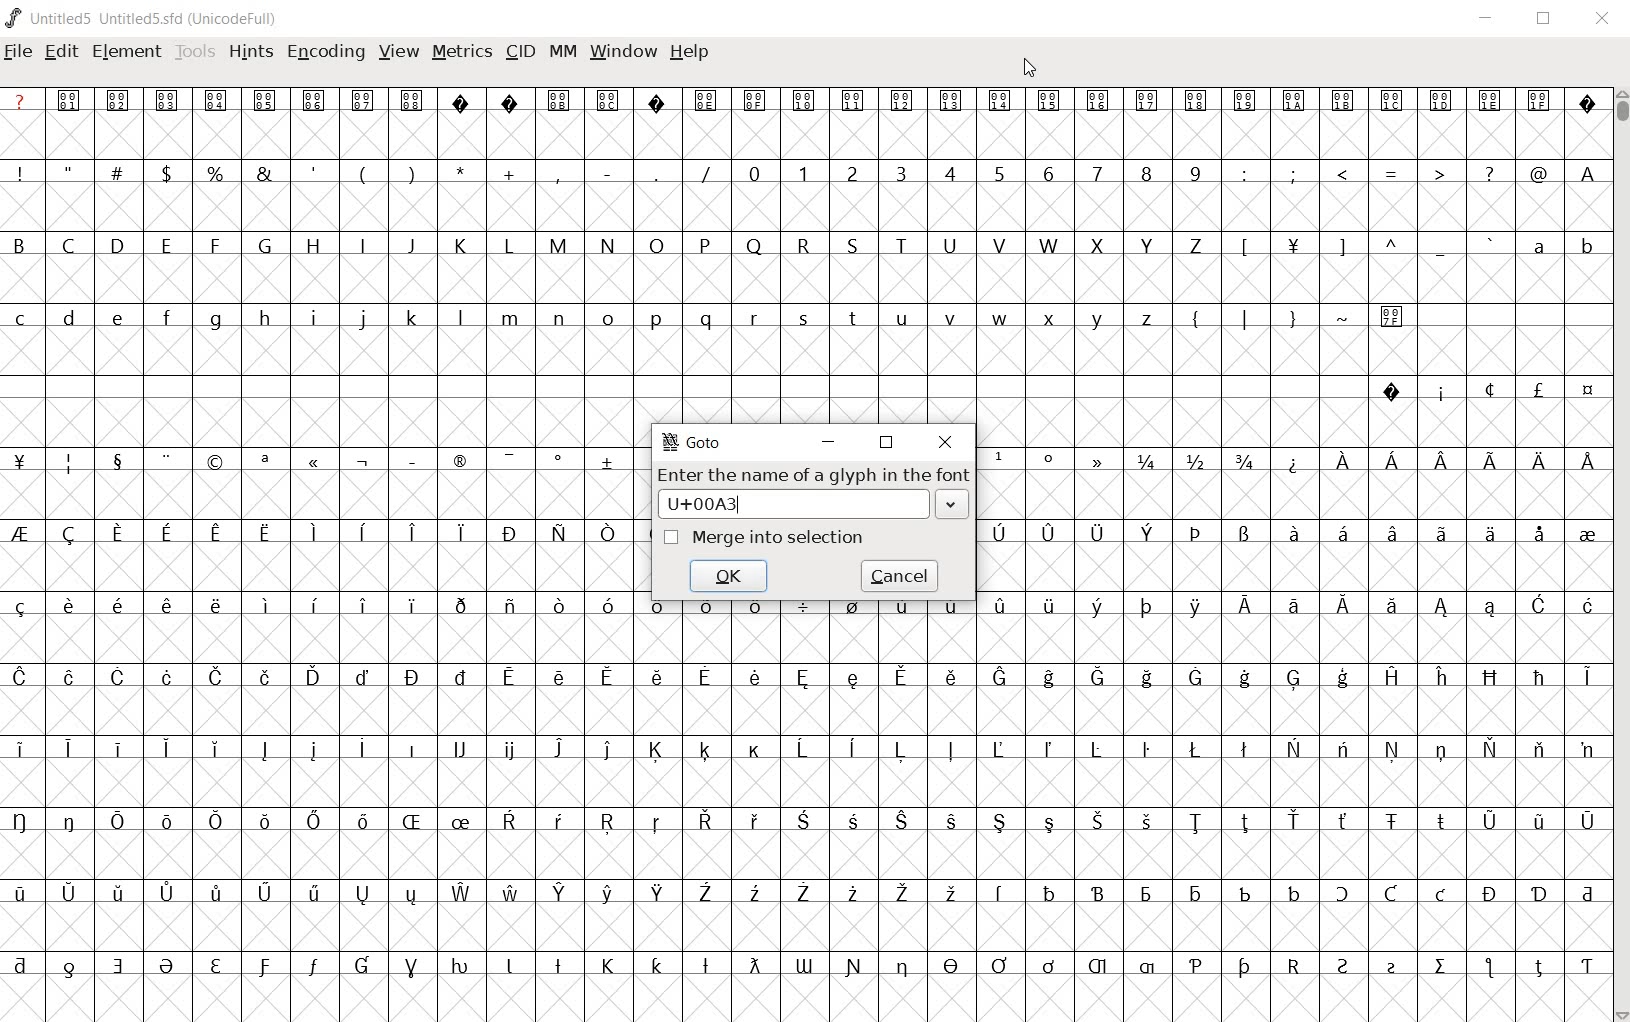  What do you see at coordinates (999, 245) in the screenshot?
I see `V` at bounding box center [999, 245].